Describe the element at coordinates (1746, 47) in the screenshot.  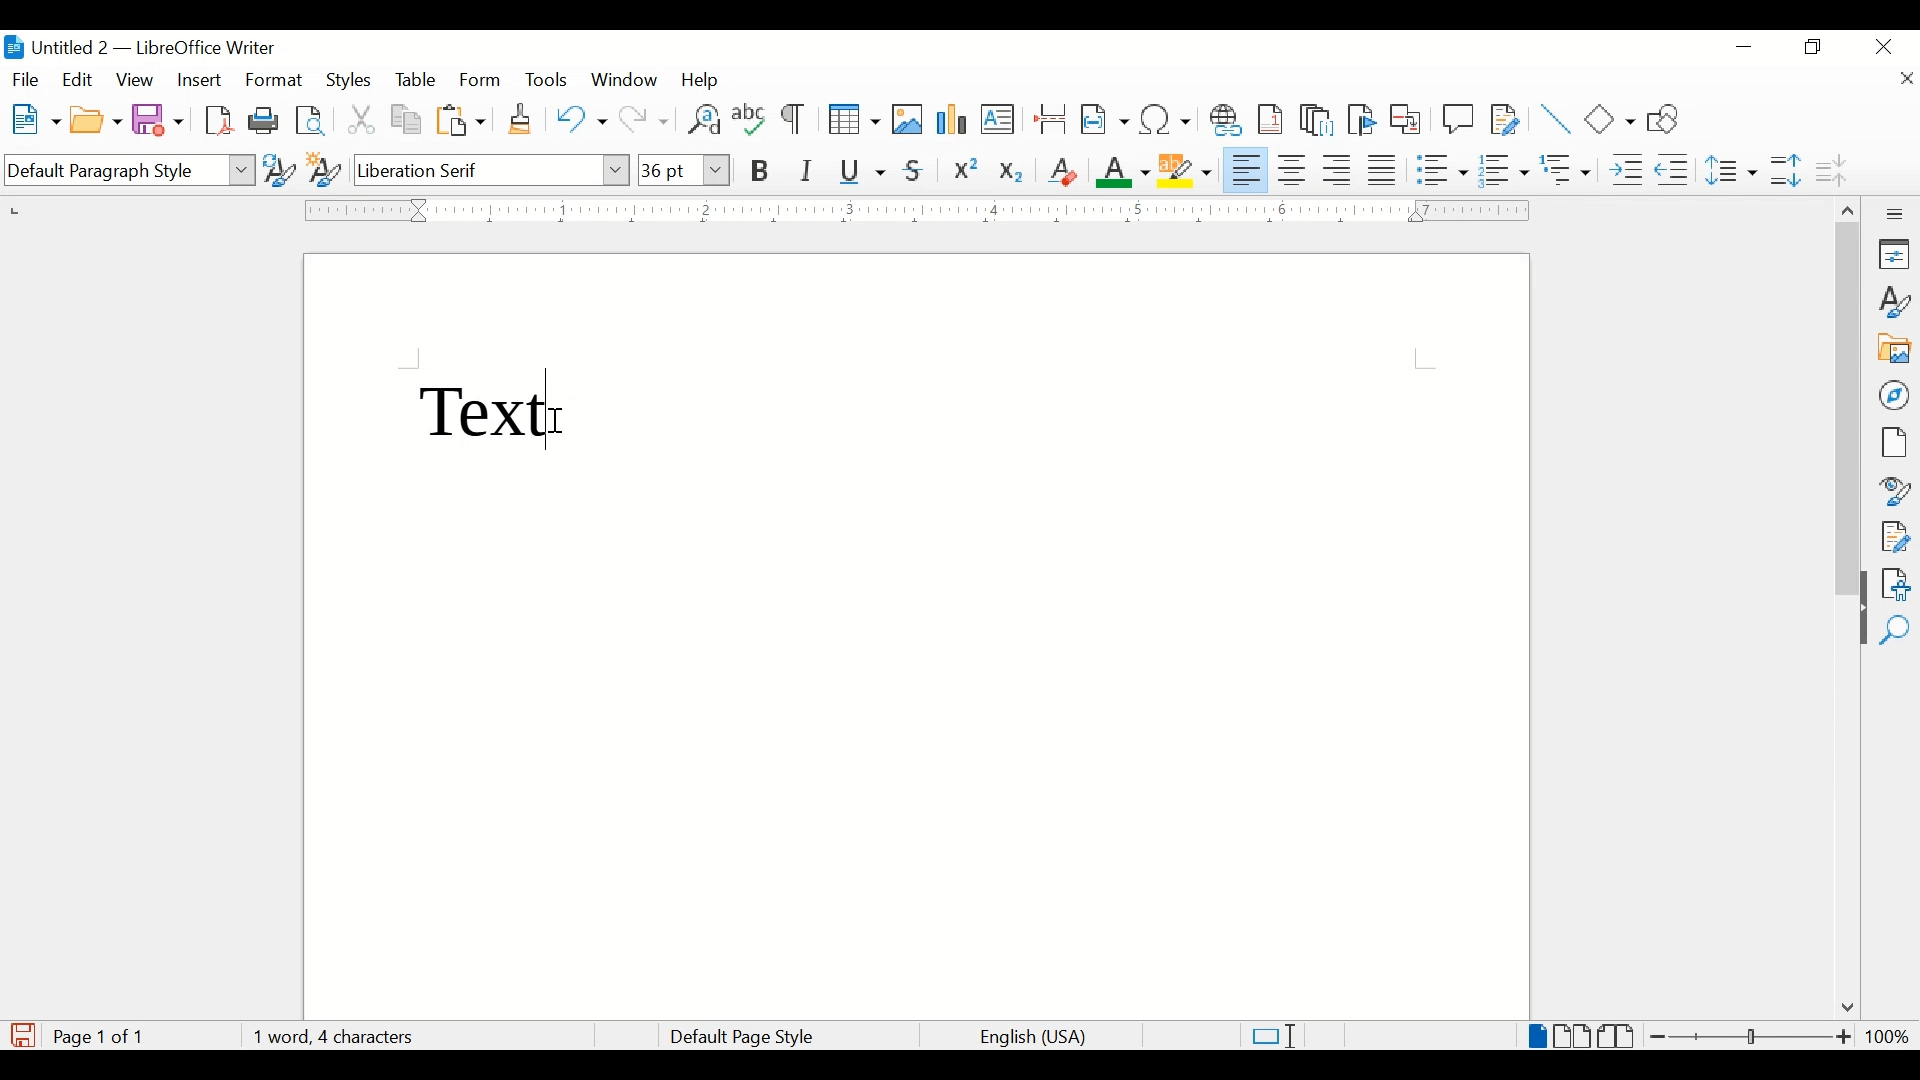
I see `minimize` at that location.